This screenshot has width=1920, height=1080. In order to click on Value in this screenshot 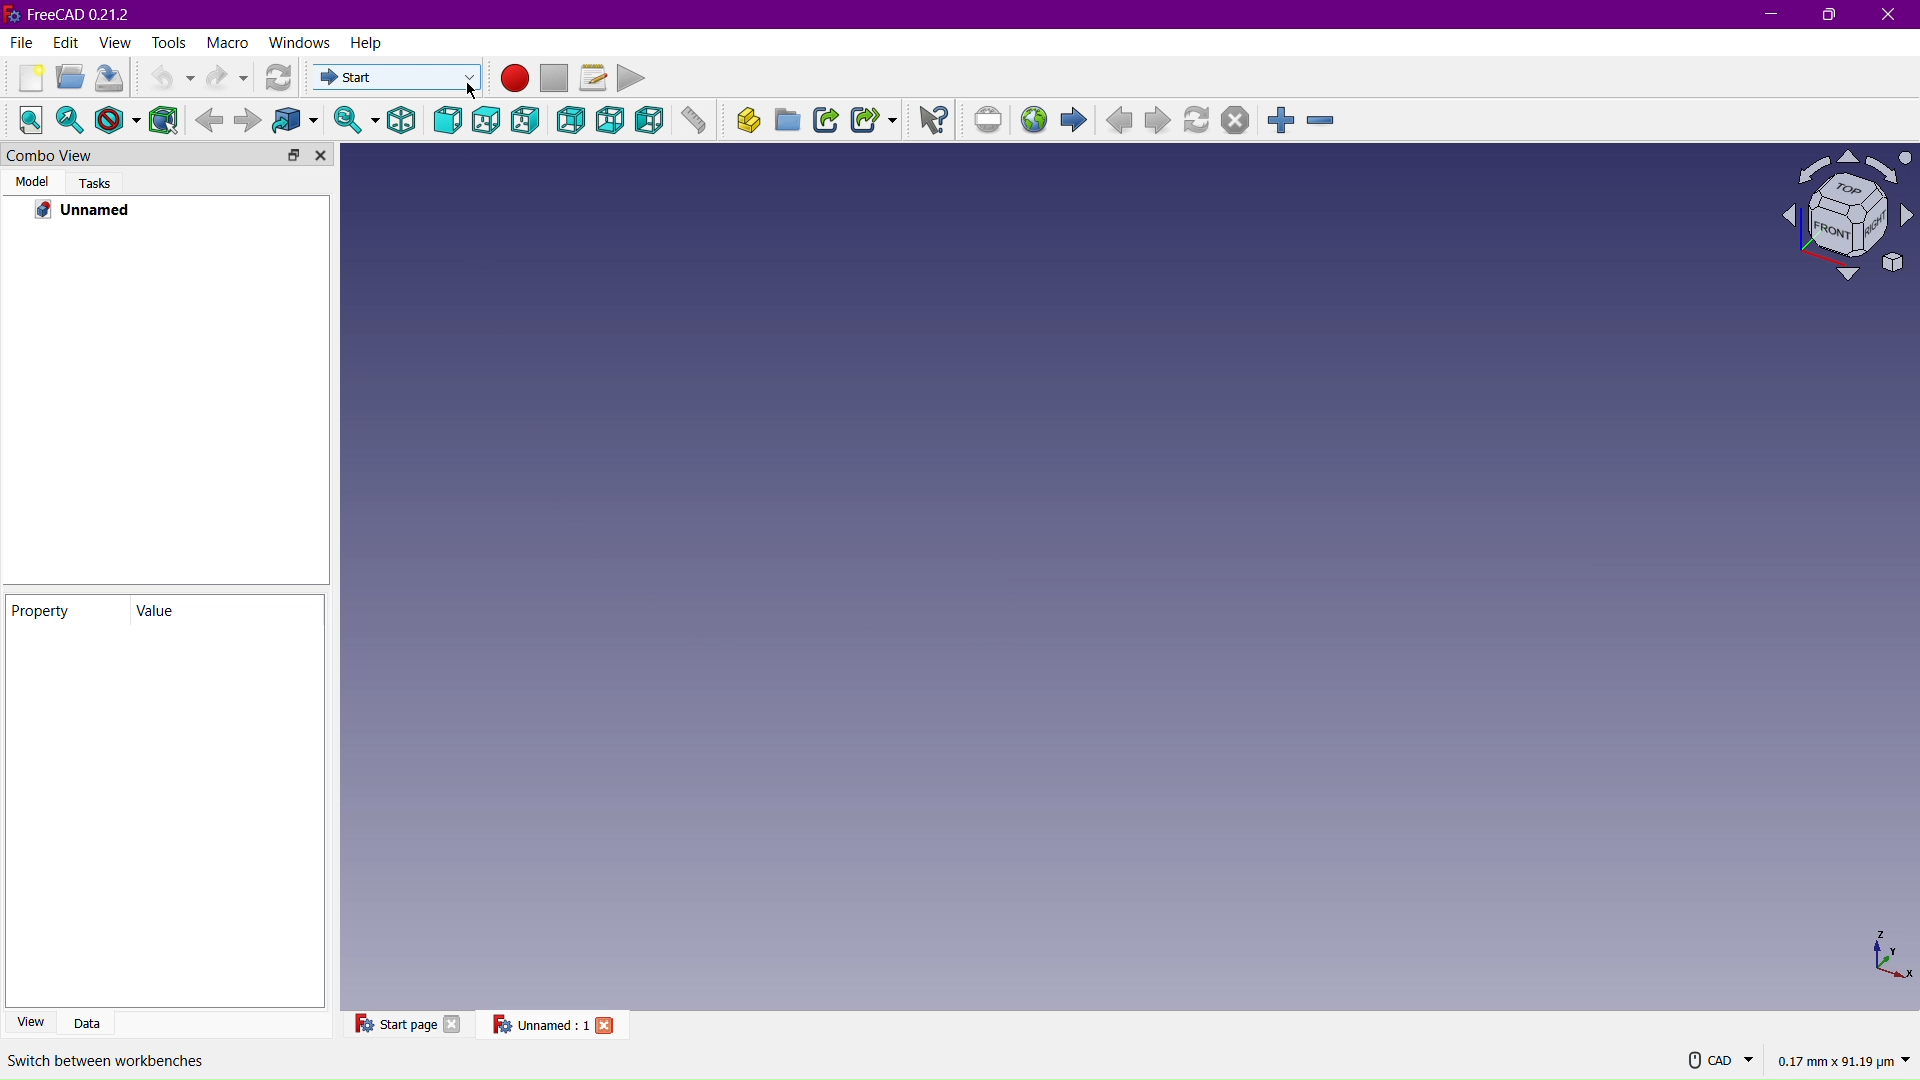, I will do `click(207, 611)`.